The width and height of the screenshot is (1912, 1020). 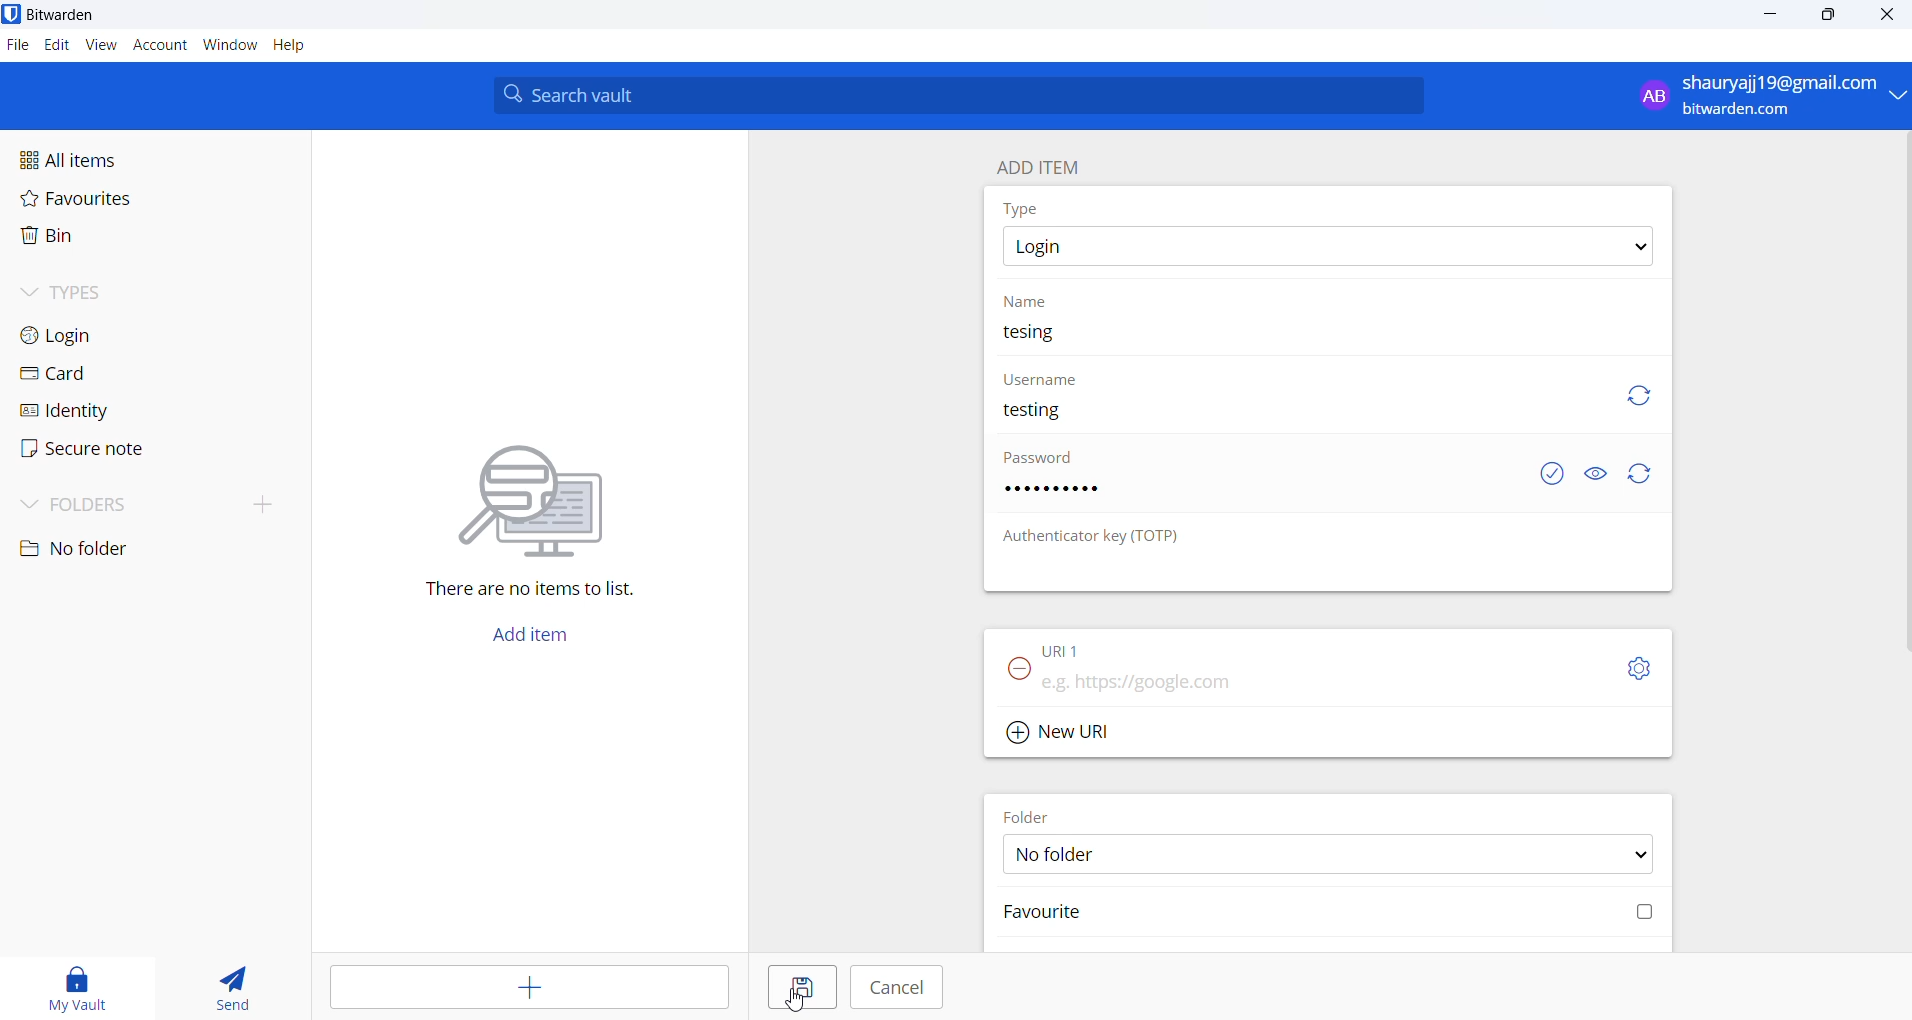 I want to click on my vault, so click(x=69, y=985).